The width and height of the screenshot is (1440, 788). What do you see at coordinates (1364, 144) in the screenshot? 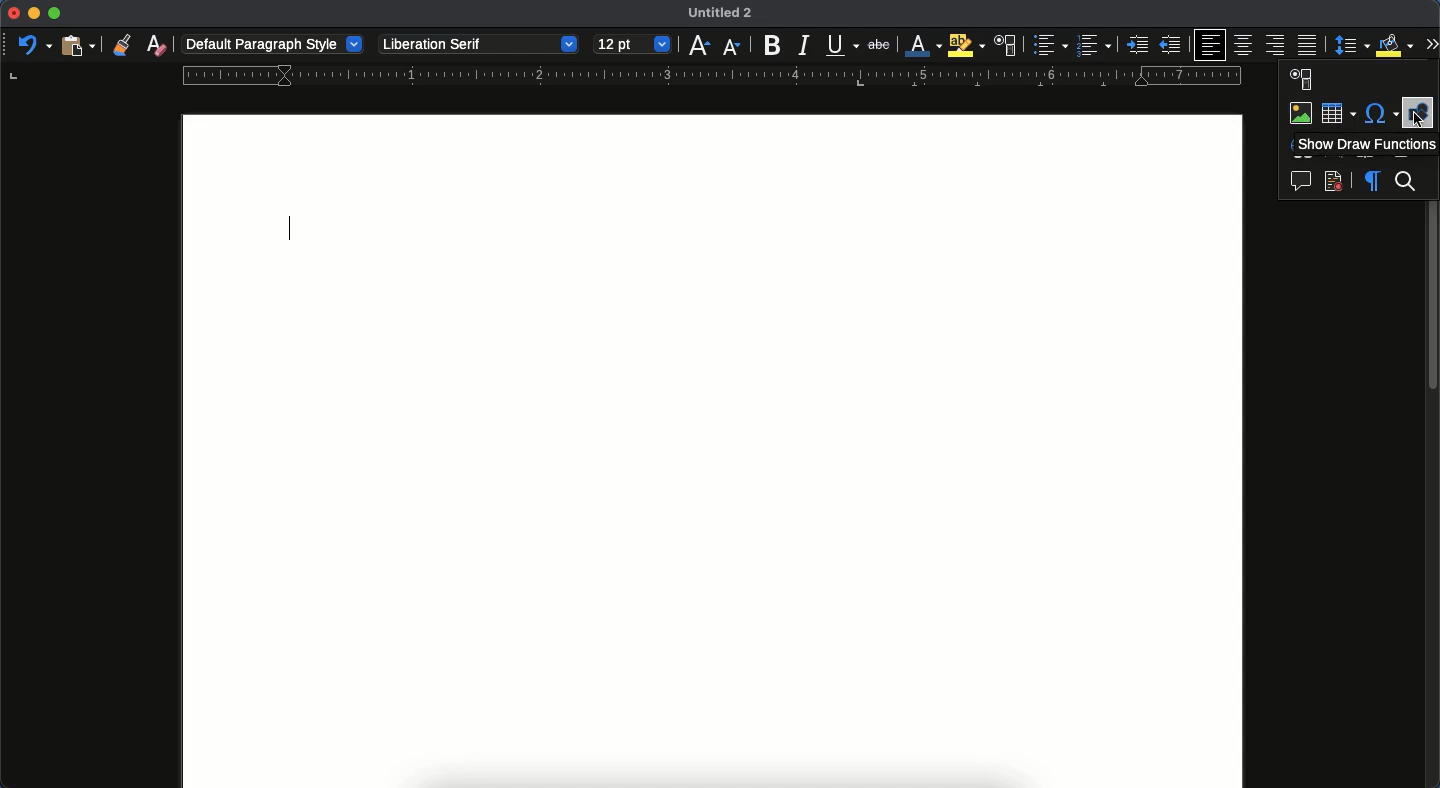
I see `show draw functions` at bounding box center [1364, 144].